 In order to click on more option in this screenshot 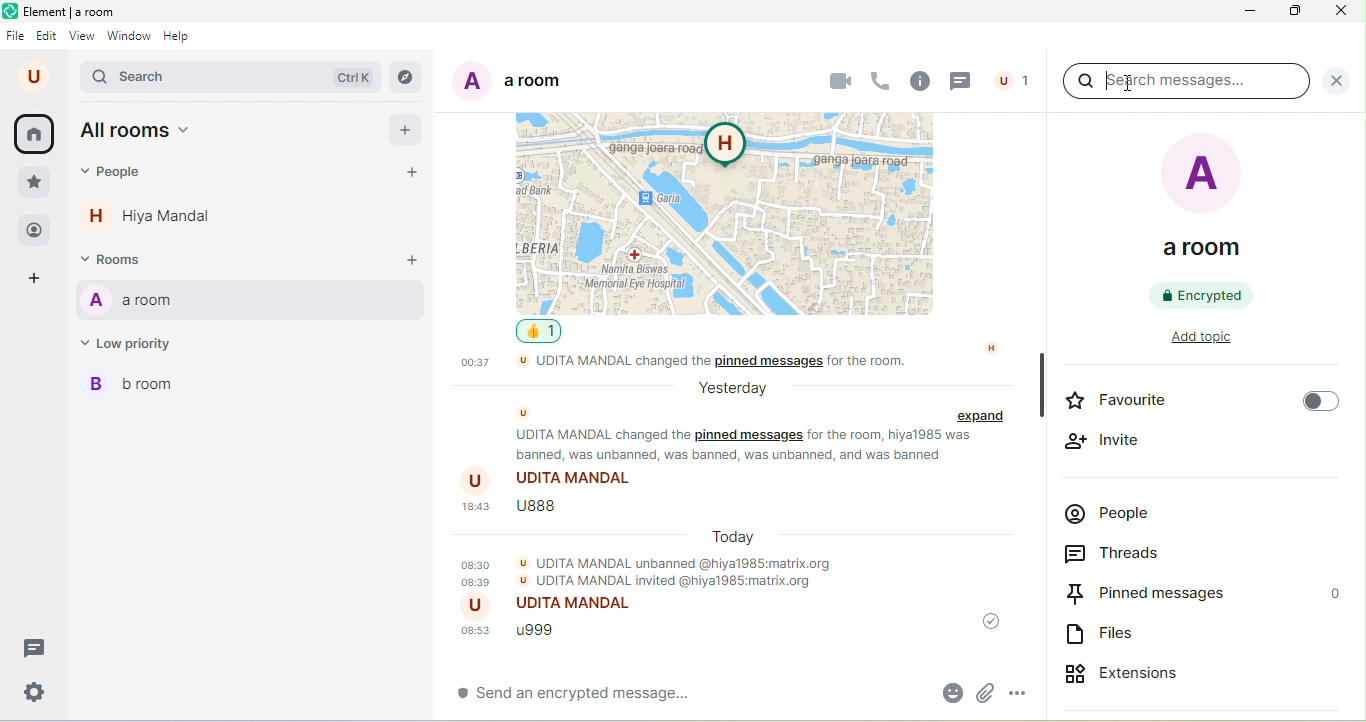, I will do `click(1026, 689)`.